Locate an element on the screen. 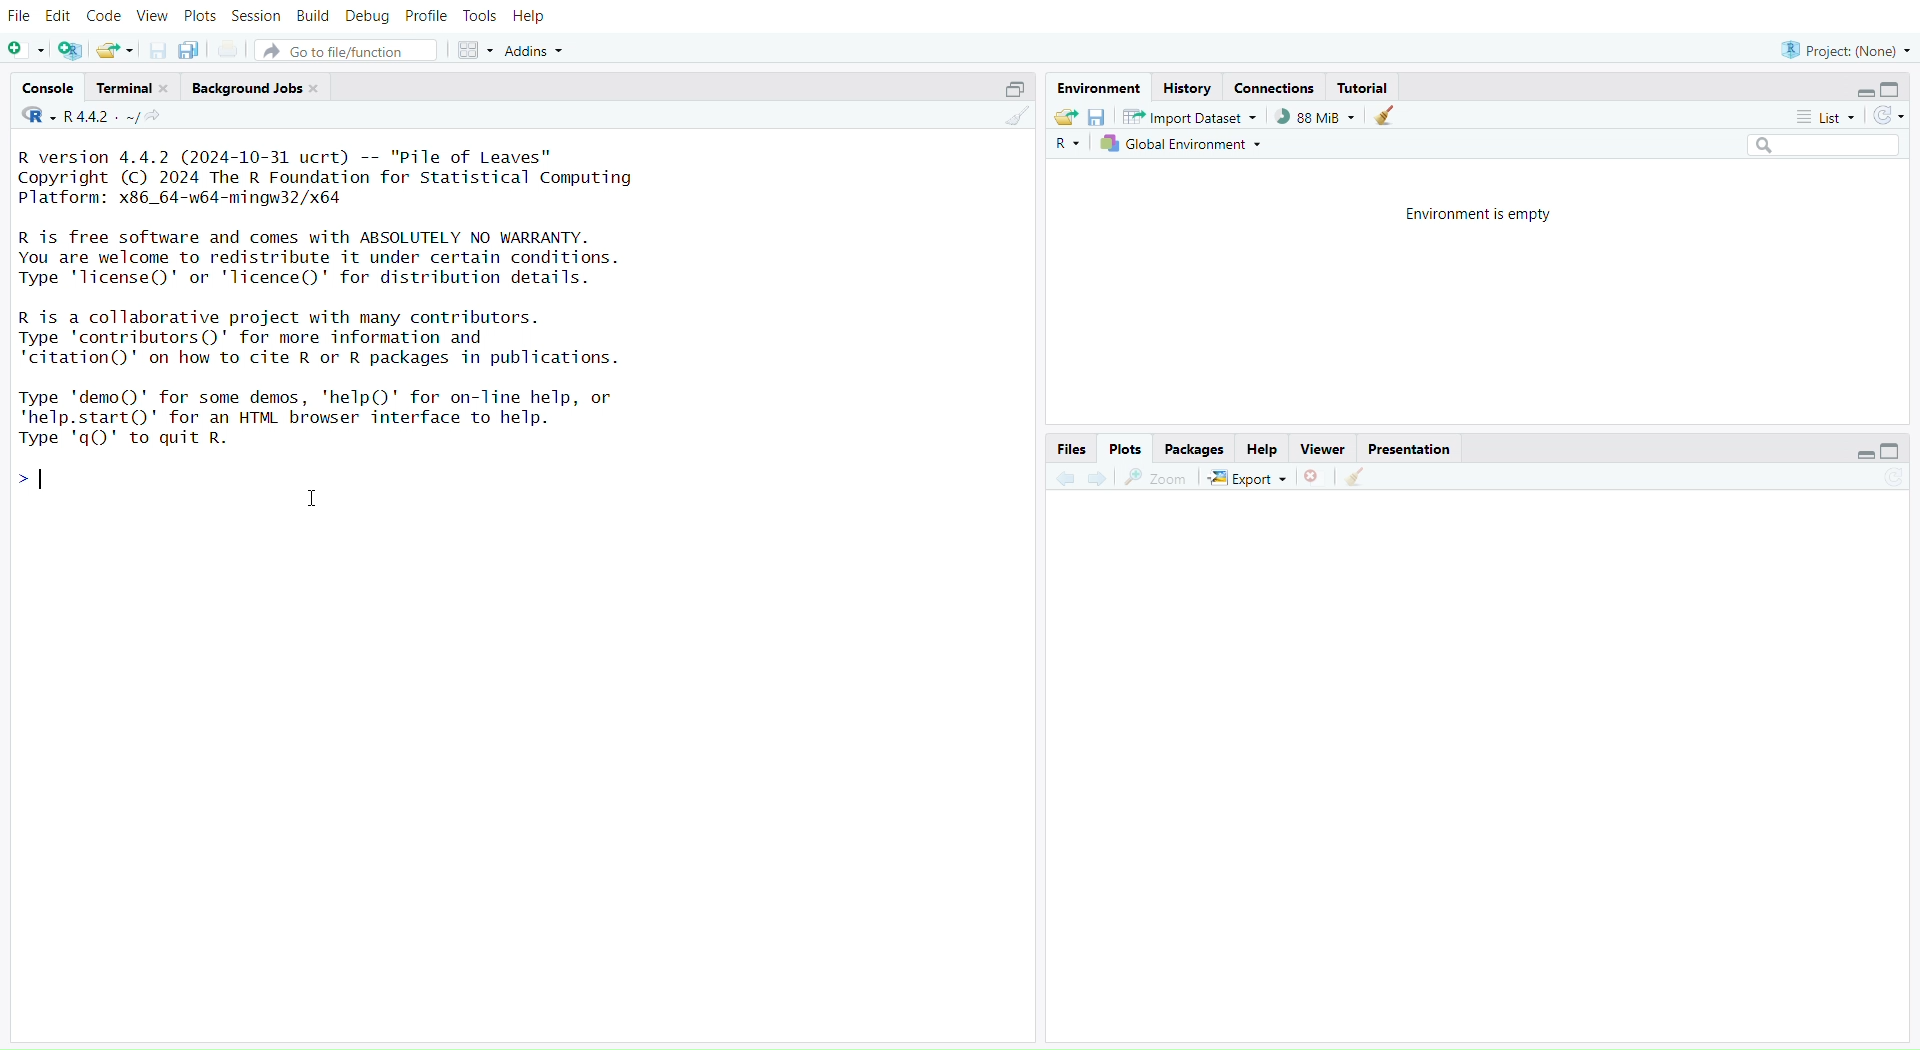  88mib is located at coordinates (1316, 118).